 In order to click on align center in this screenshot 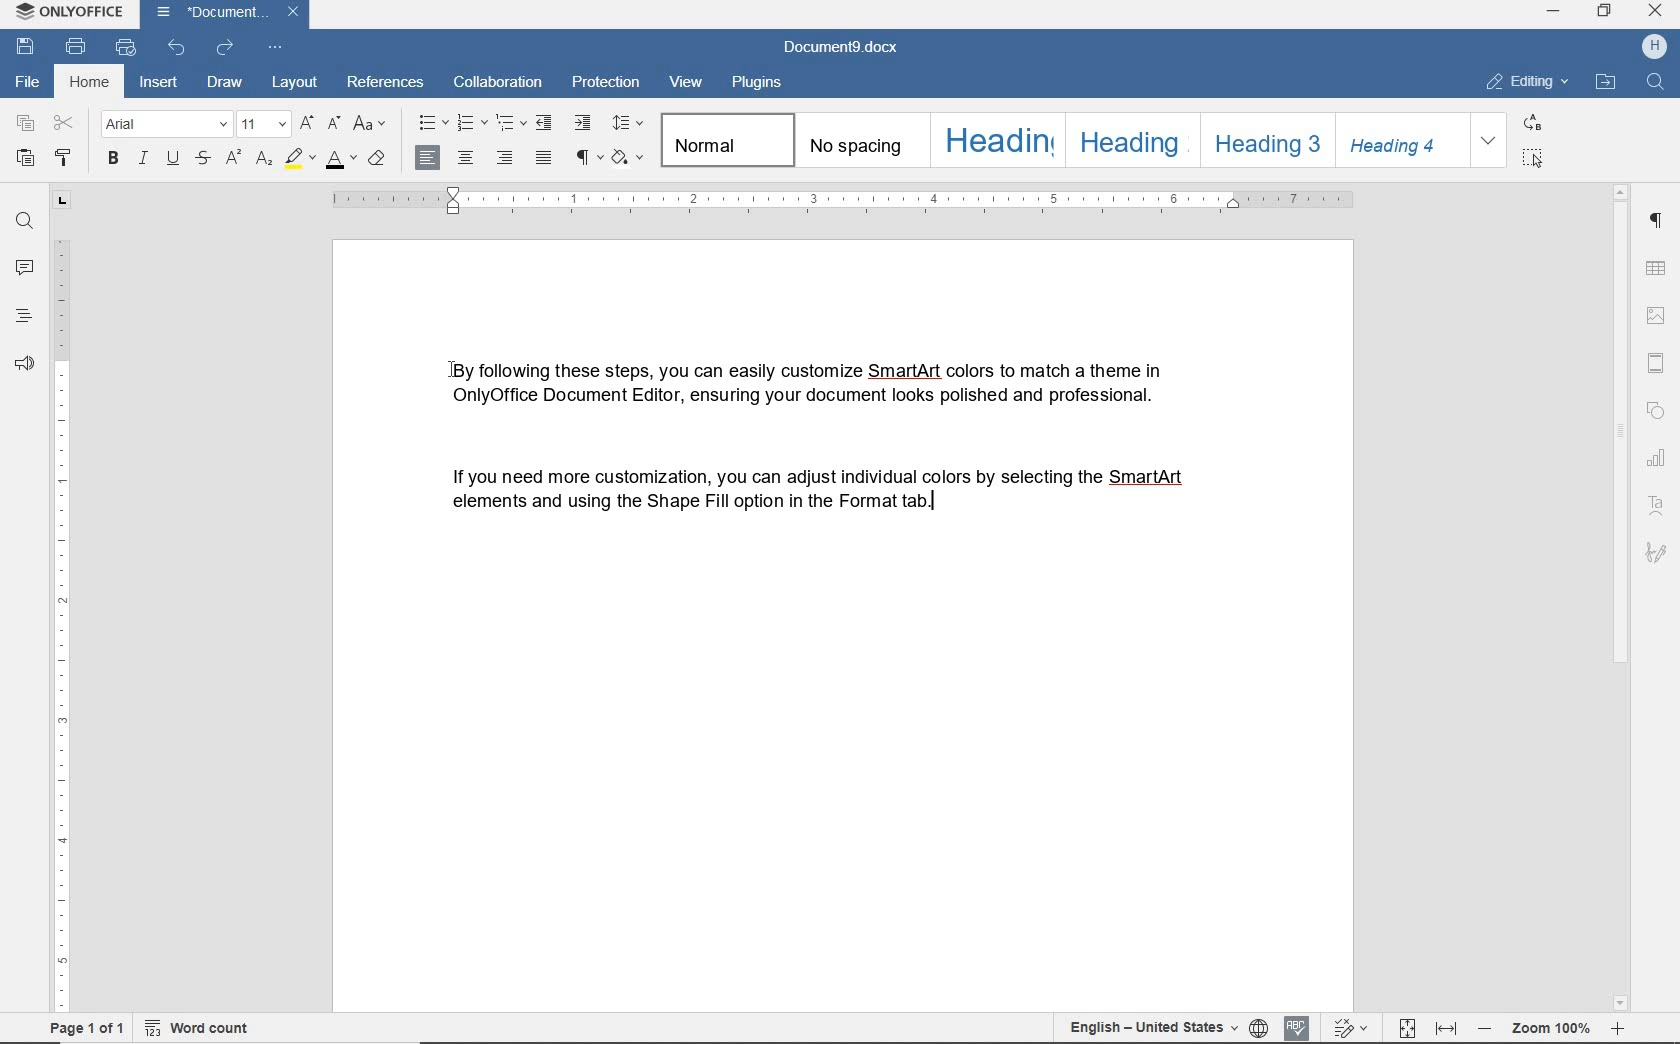, I will do `click(466, 157)`.